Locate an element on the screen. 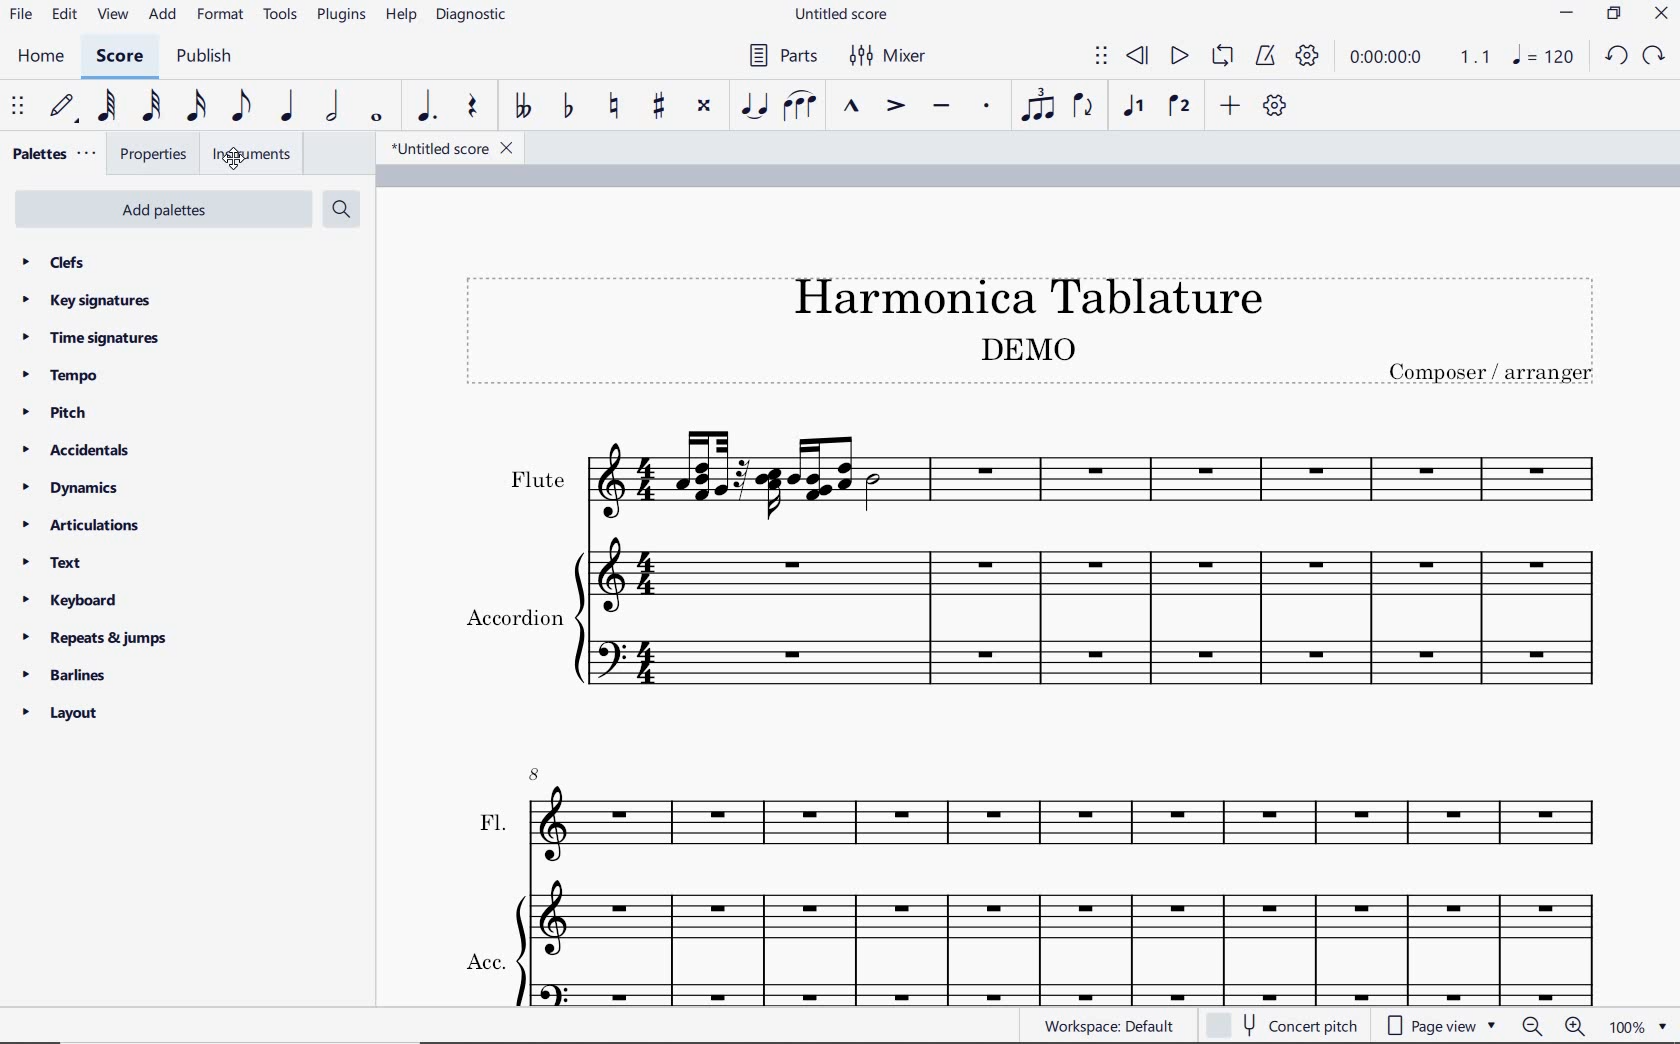 This screenshot has width=1680, height=1044. time signatures is located at coordinates (96, 338).